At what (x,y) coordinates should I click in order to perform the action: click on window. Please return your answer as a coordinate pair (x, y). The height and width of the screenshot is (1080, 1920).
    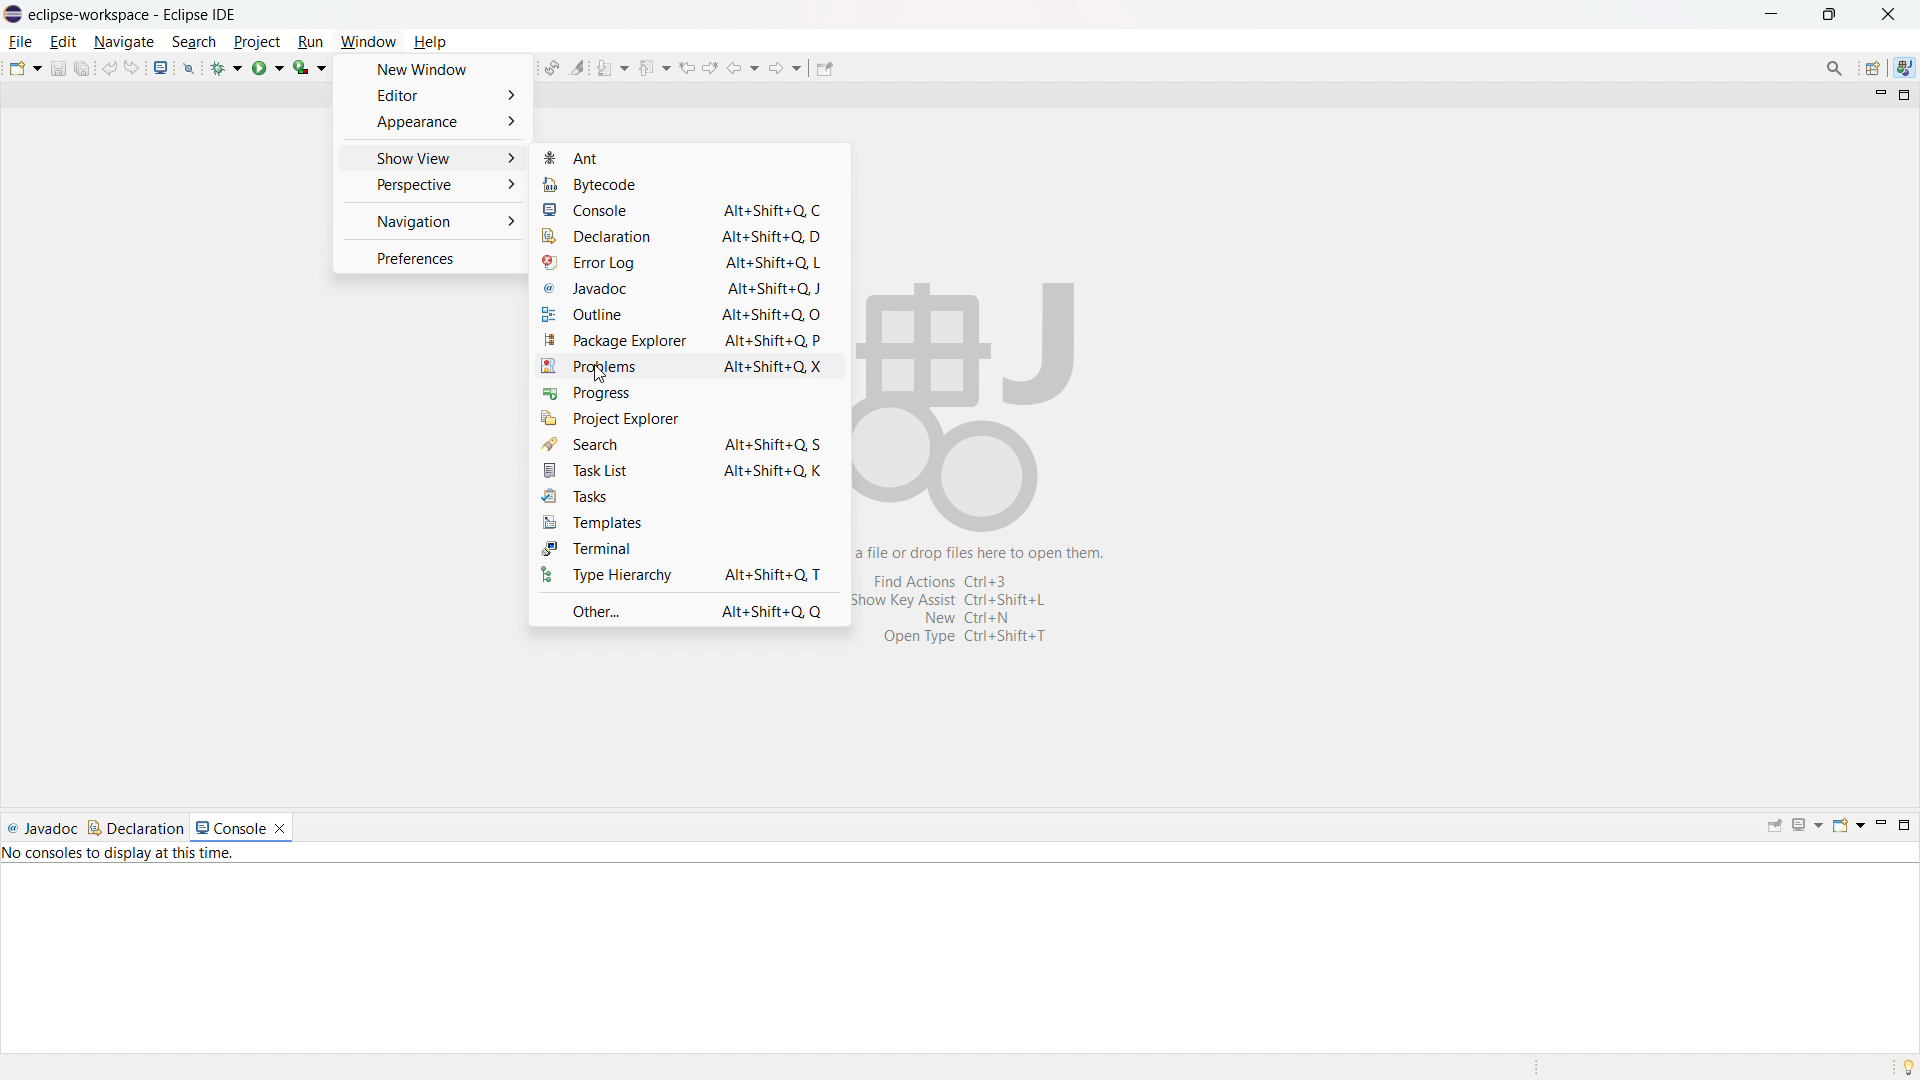
    Looking at the image, I should click on (368, 42).